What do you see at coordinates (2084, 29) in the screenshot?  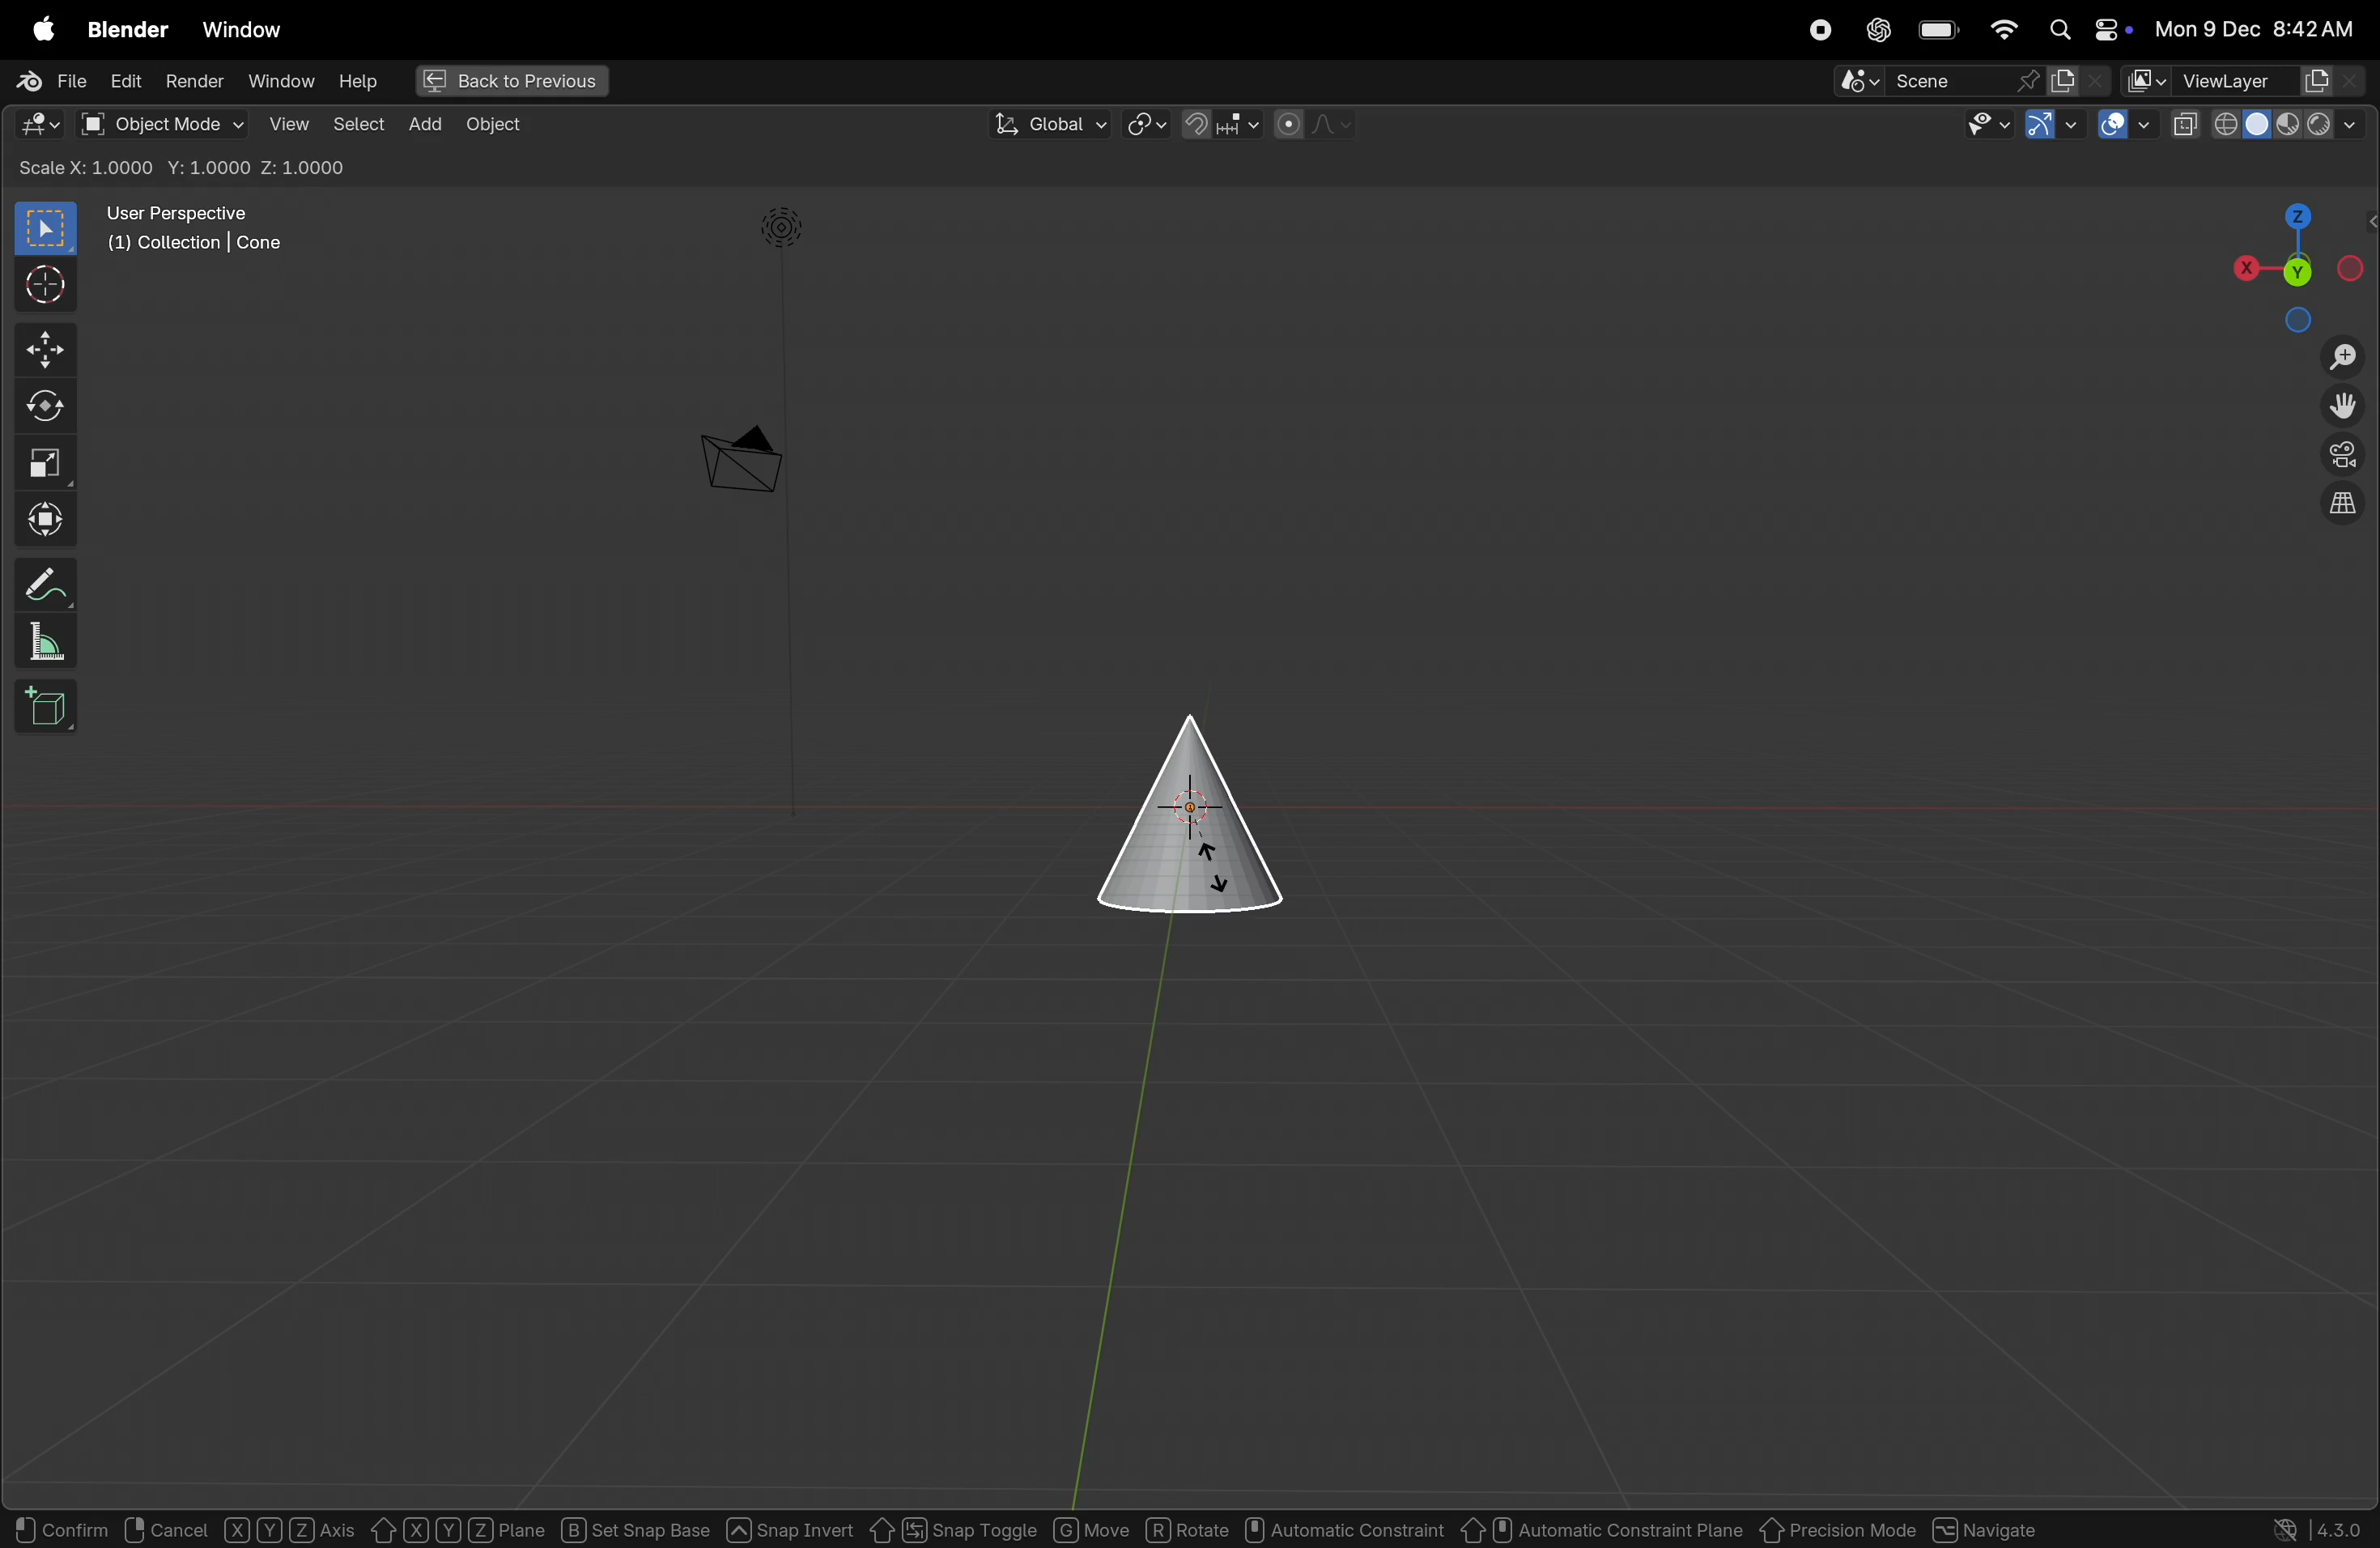 I see `apple widgets` at bounding box center [2084, 29].